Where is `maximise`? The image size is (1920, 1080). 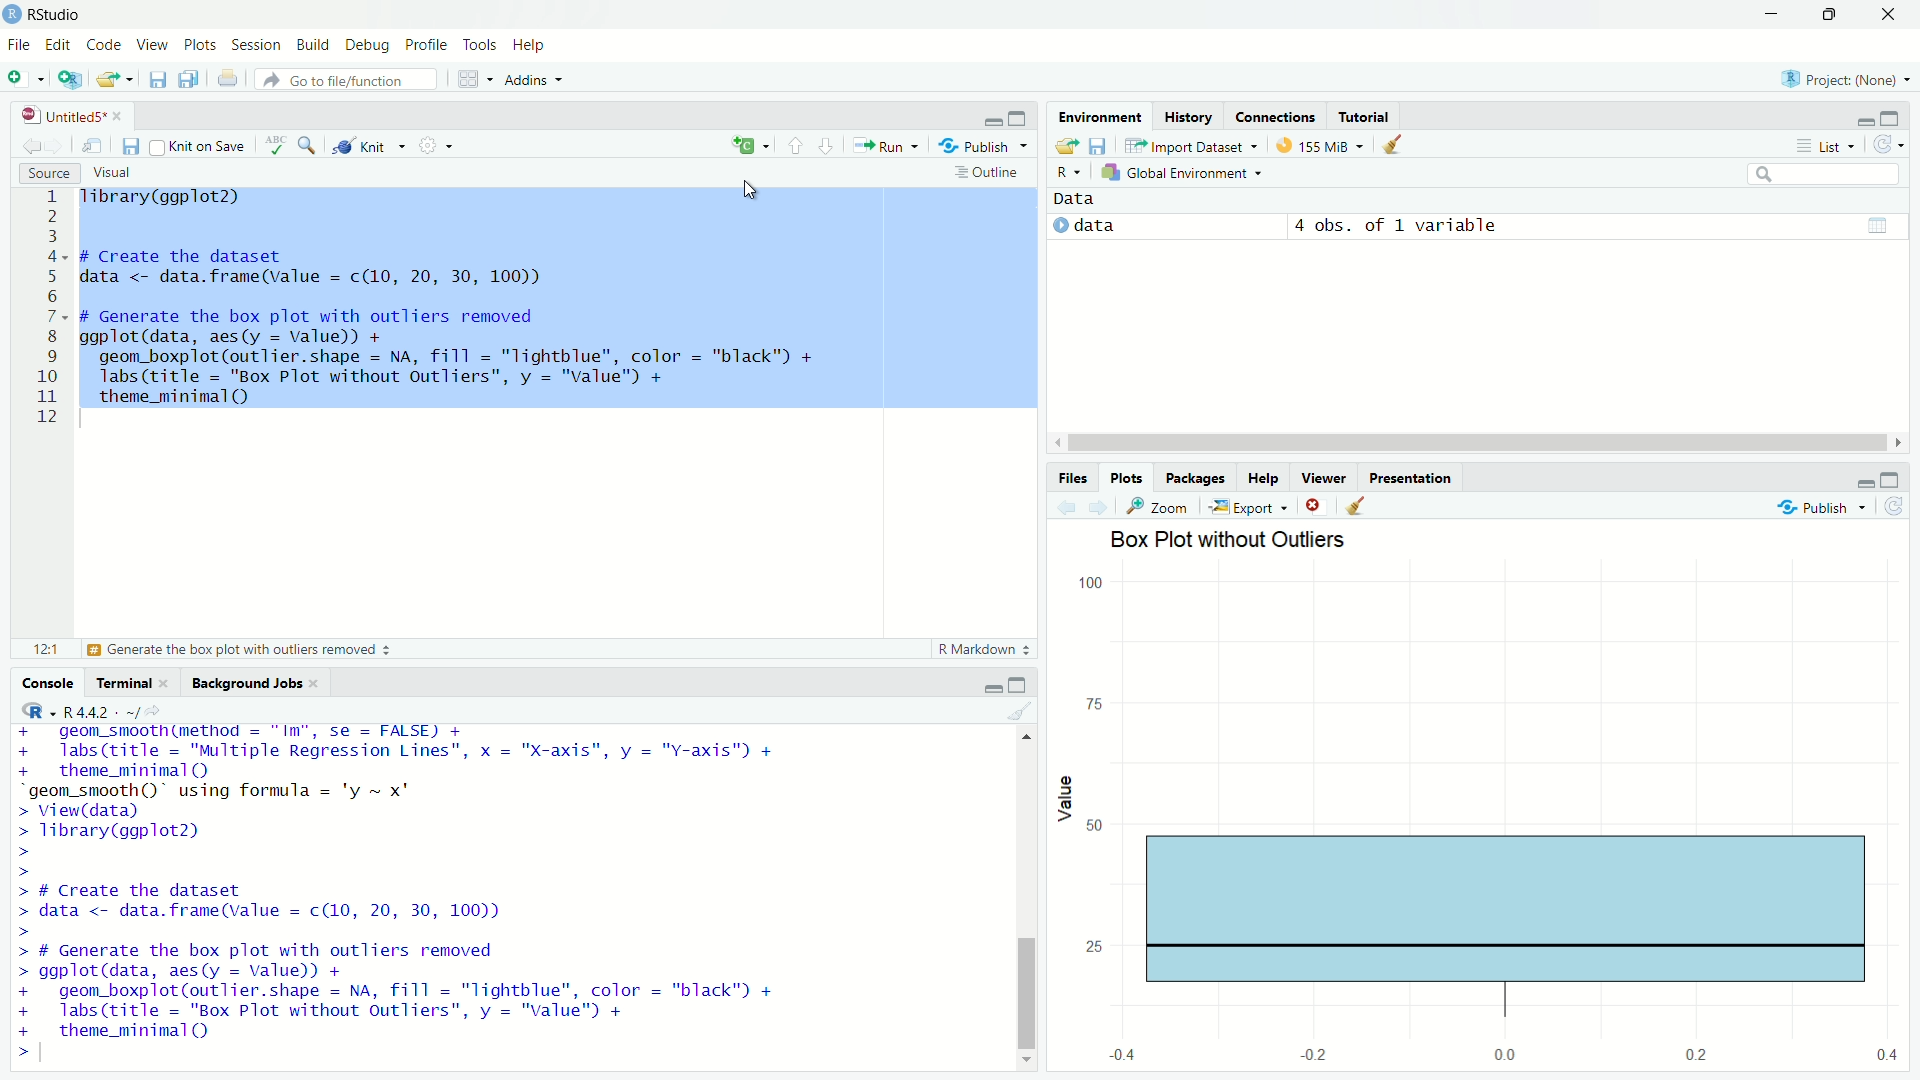 maximise is located at coordinates (1888, 120).